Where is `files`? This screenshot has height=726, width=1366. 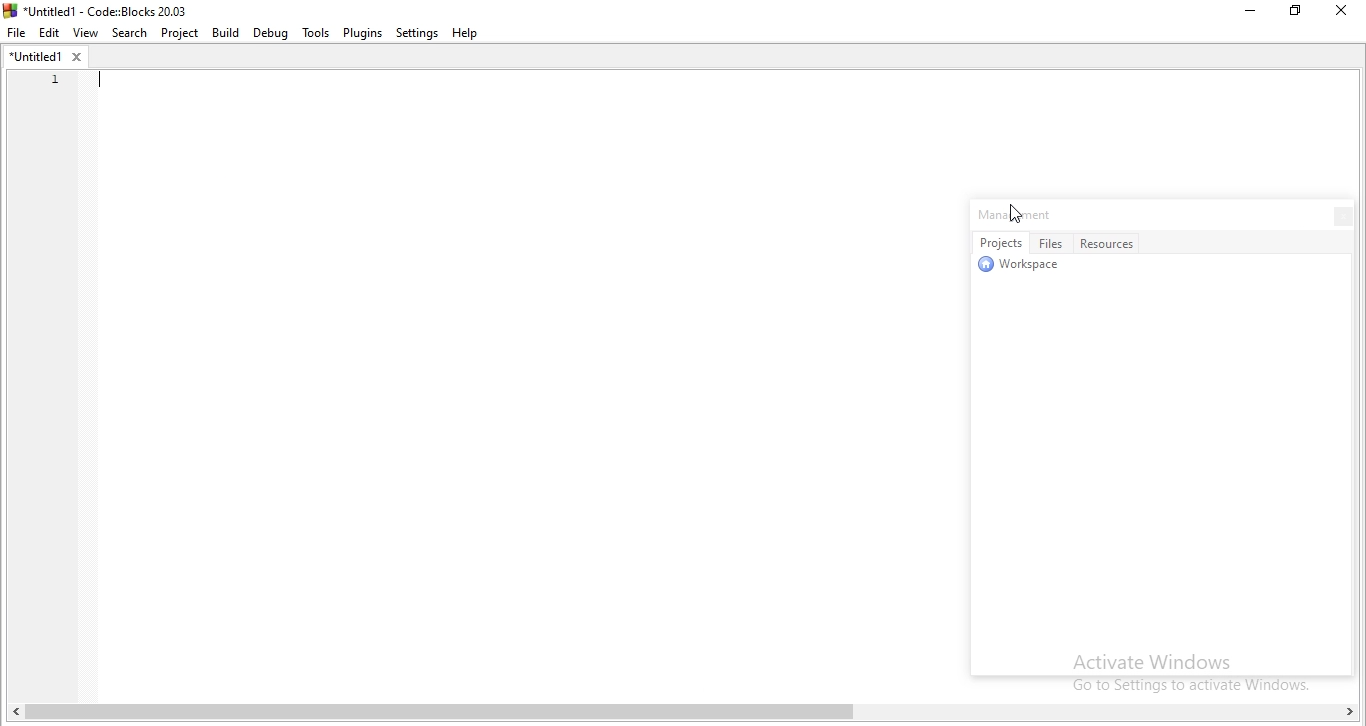 files is located at coordinates (1053, 243).